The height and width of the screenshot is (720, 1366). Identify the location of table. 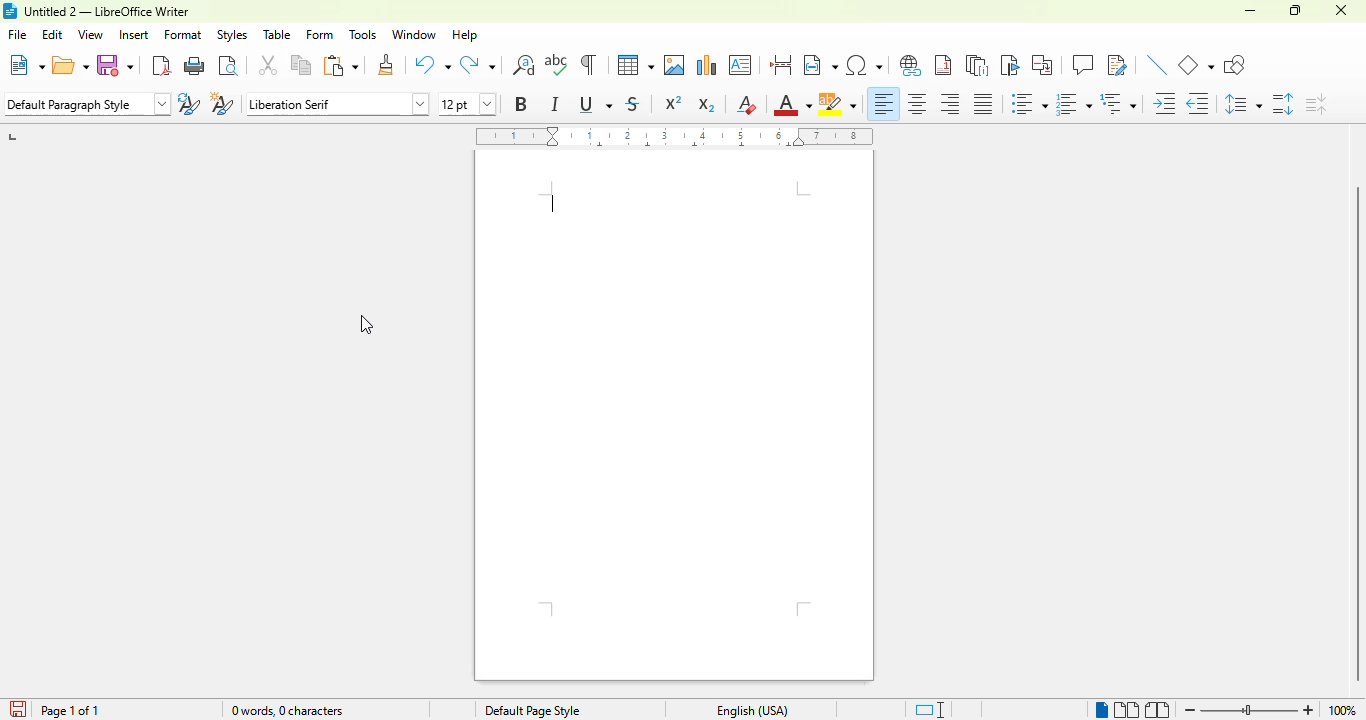
(634, 65).